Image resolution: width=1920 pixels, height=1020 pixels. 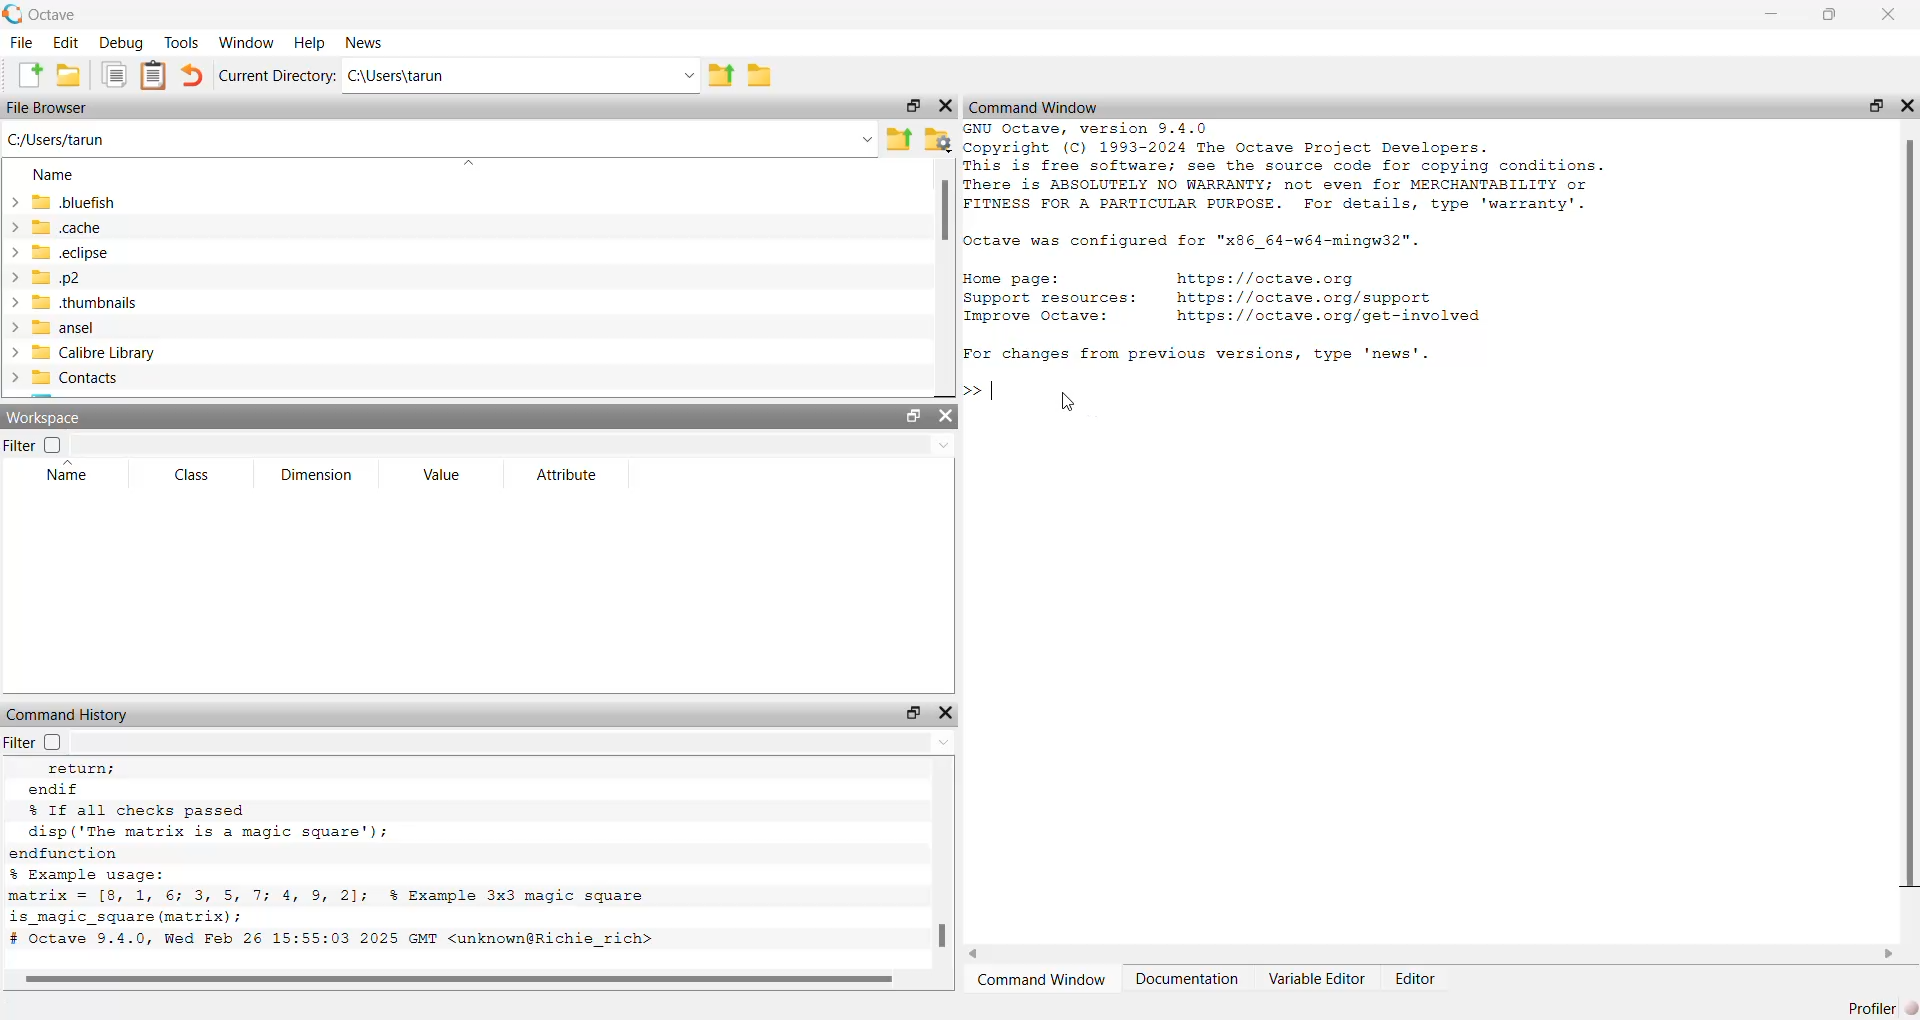 I want to click on Edit, so click(x=65, y=43).